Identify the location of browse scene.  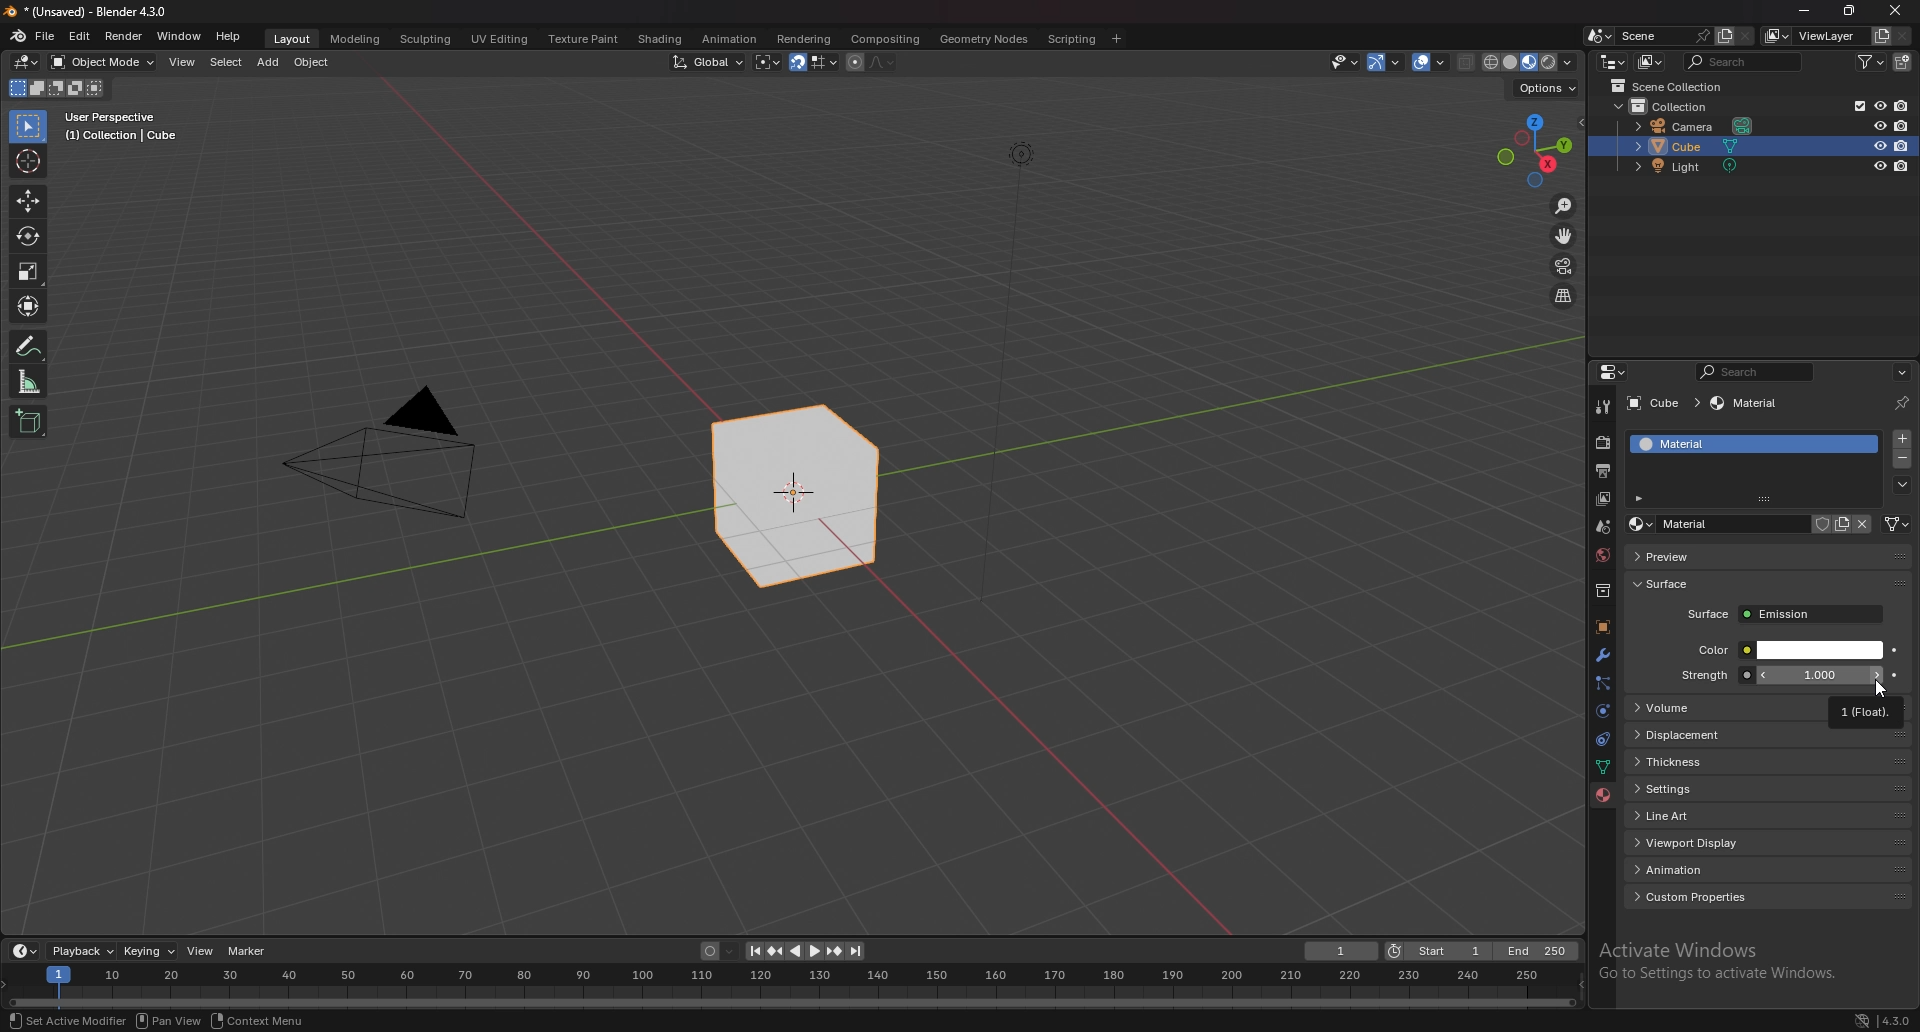
(1600, 35).